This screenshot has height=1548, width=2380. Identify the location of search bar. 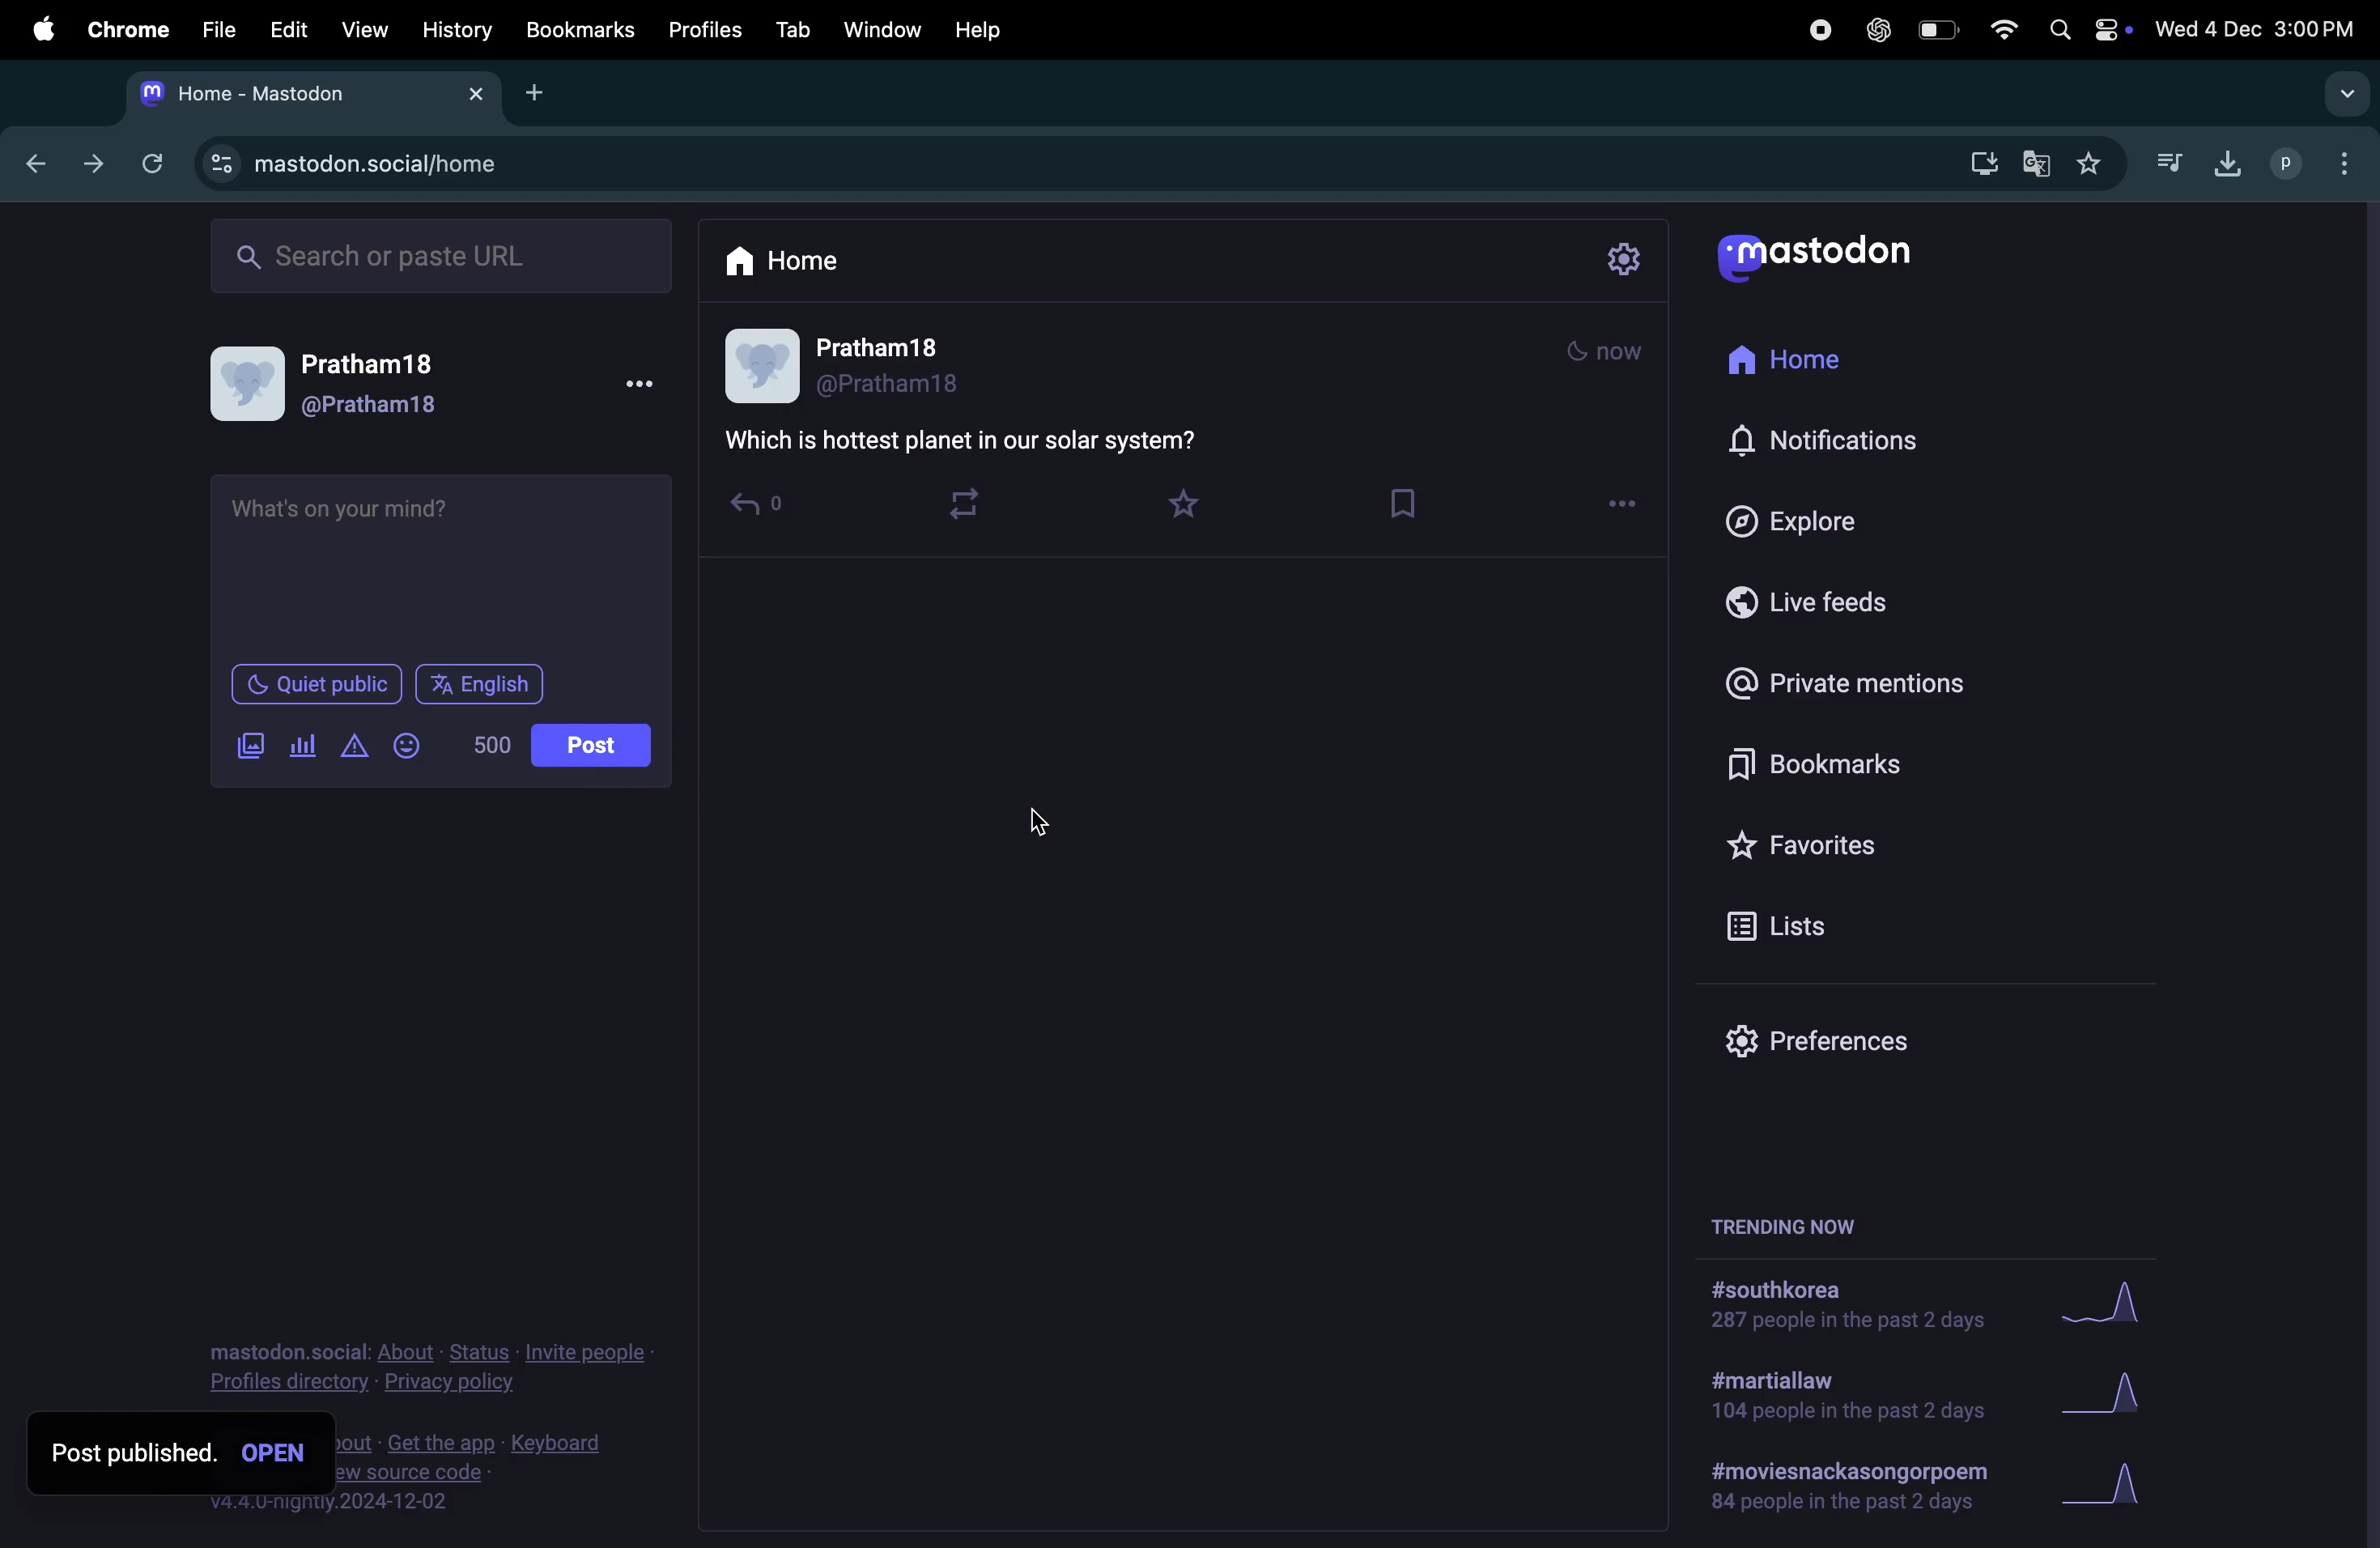
(438, 254).